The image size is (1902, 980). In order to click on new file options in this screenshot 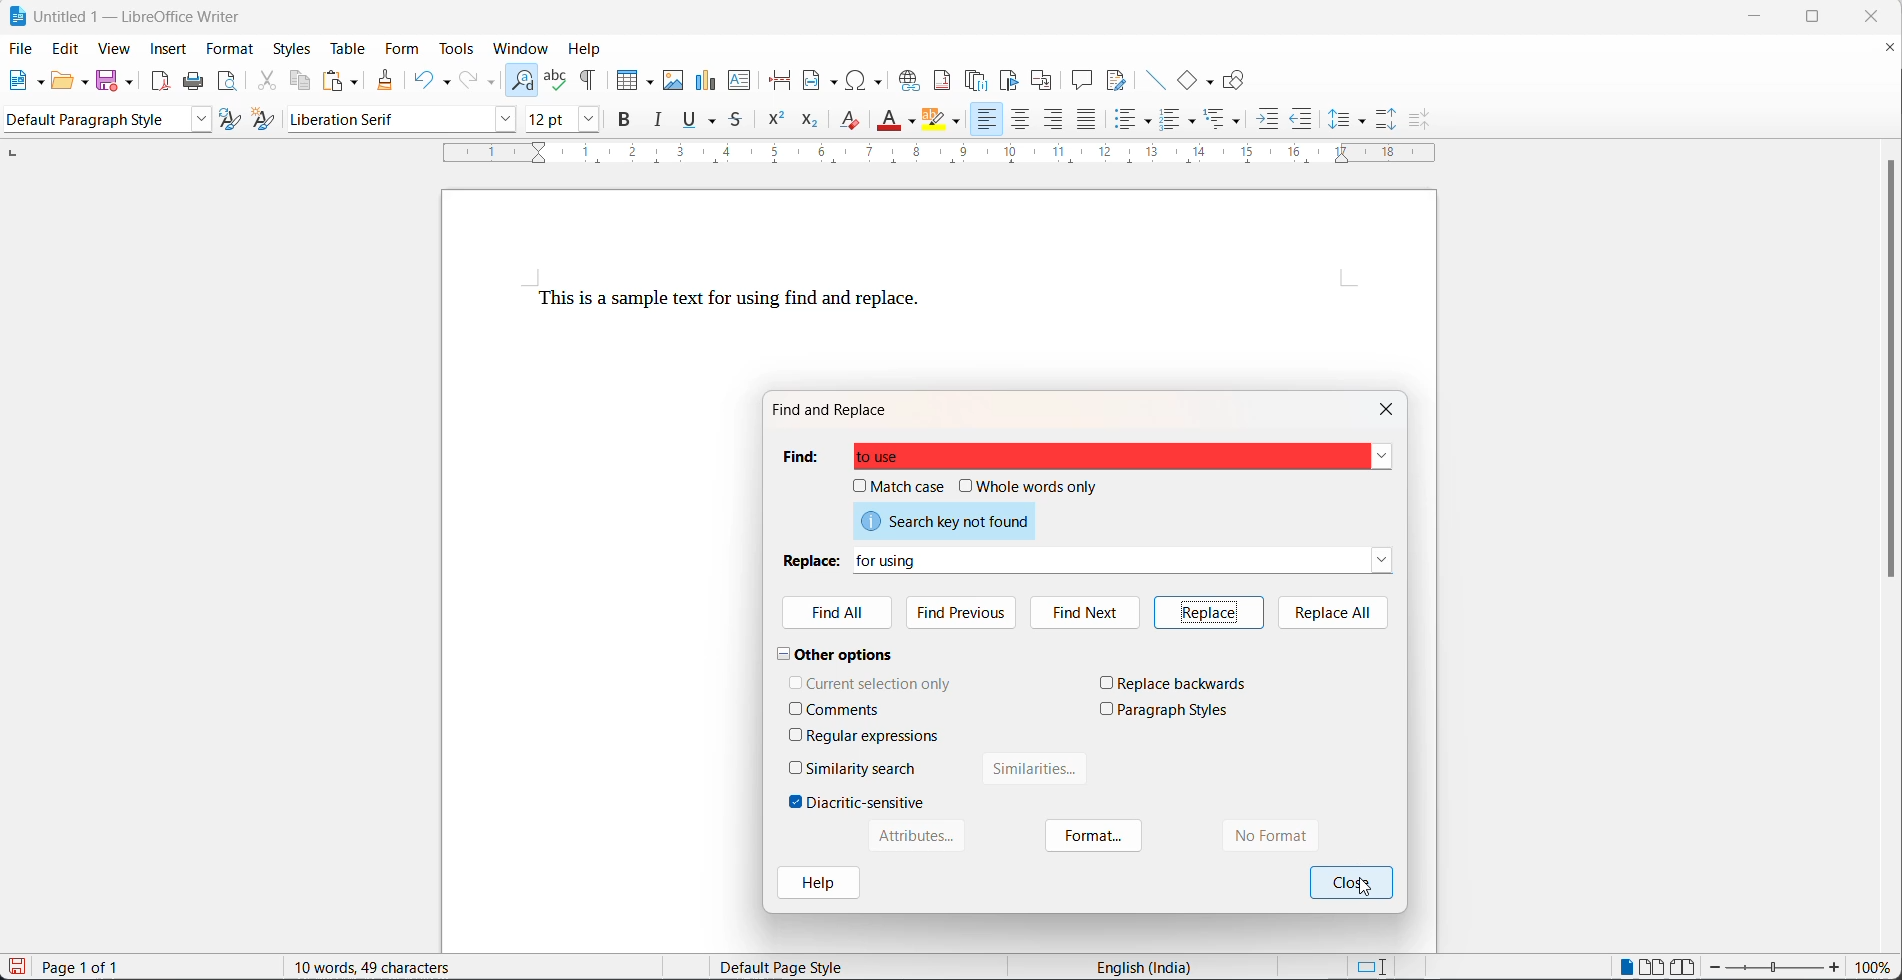, I will do `click(42, 83)`.